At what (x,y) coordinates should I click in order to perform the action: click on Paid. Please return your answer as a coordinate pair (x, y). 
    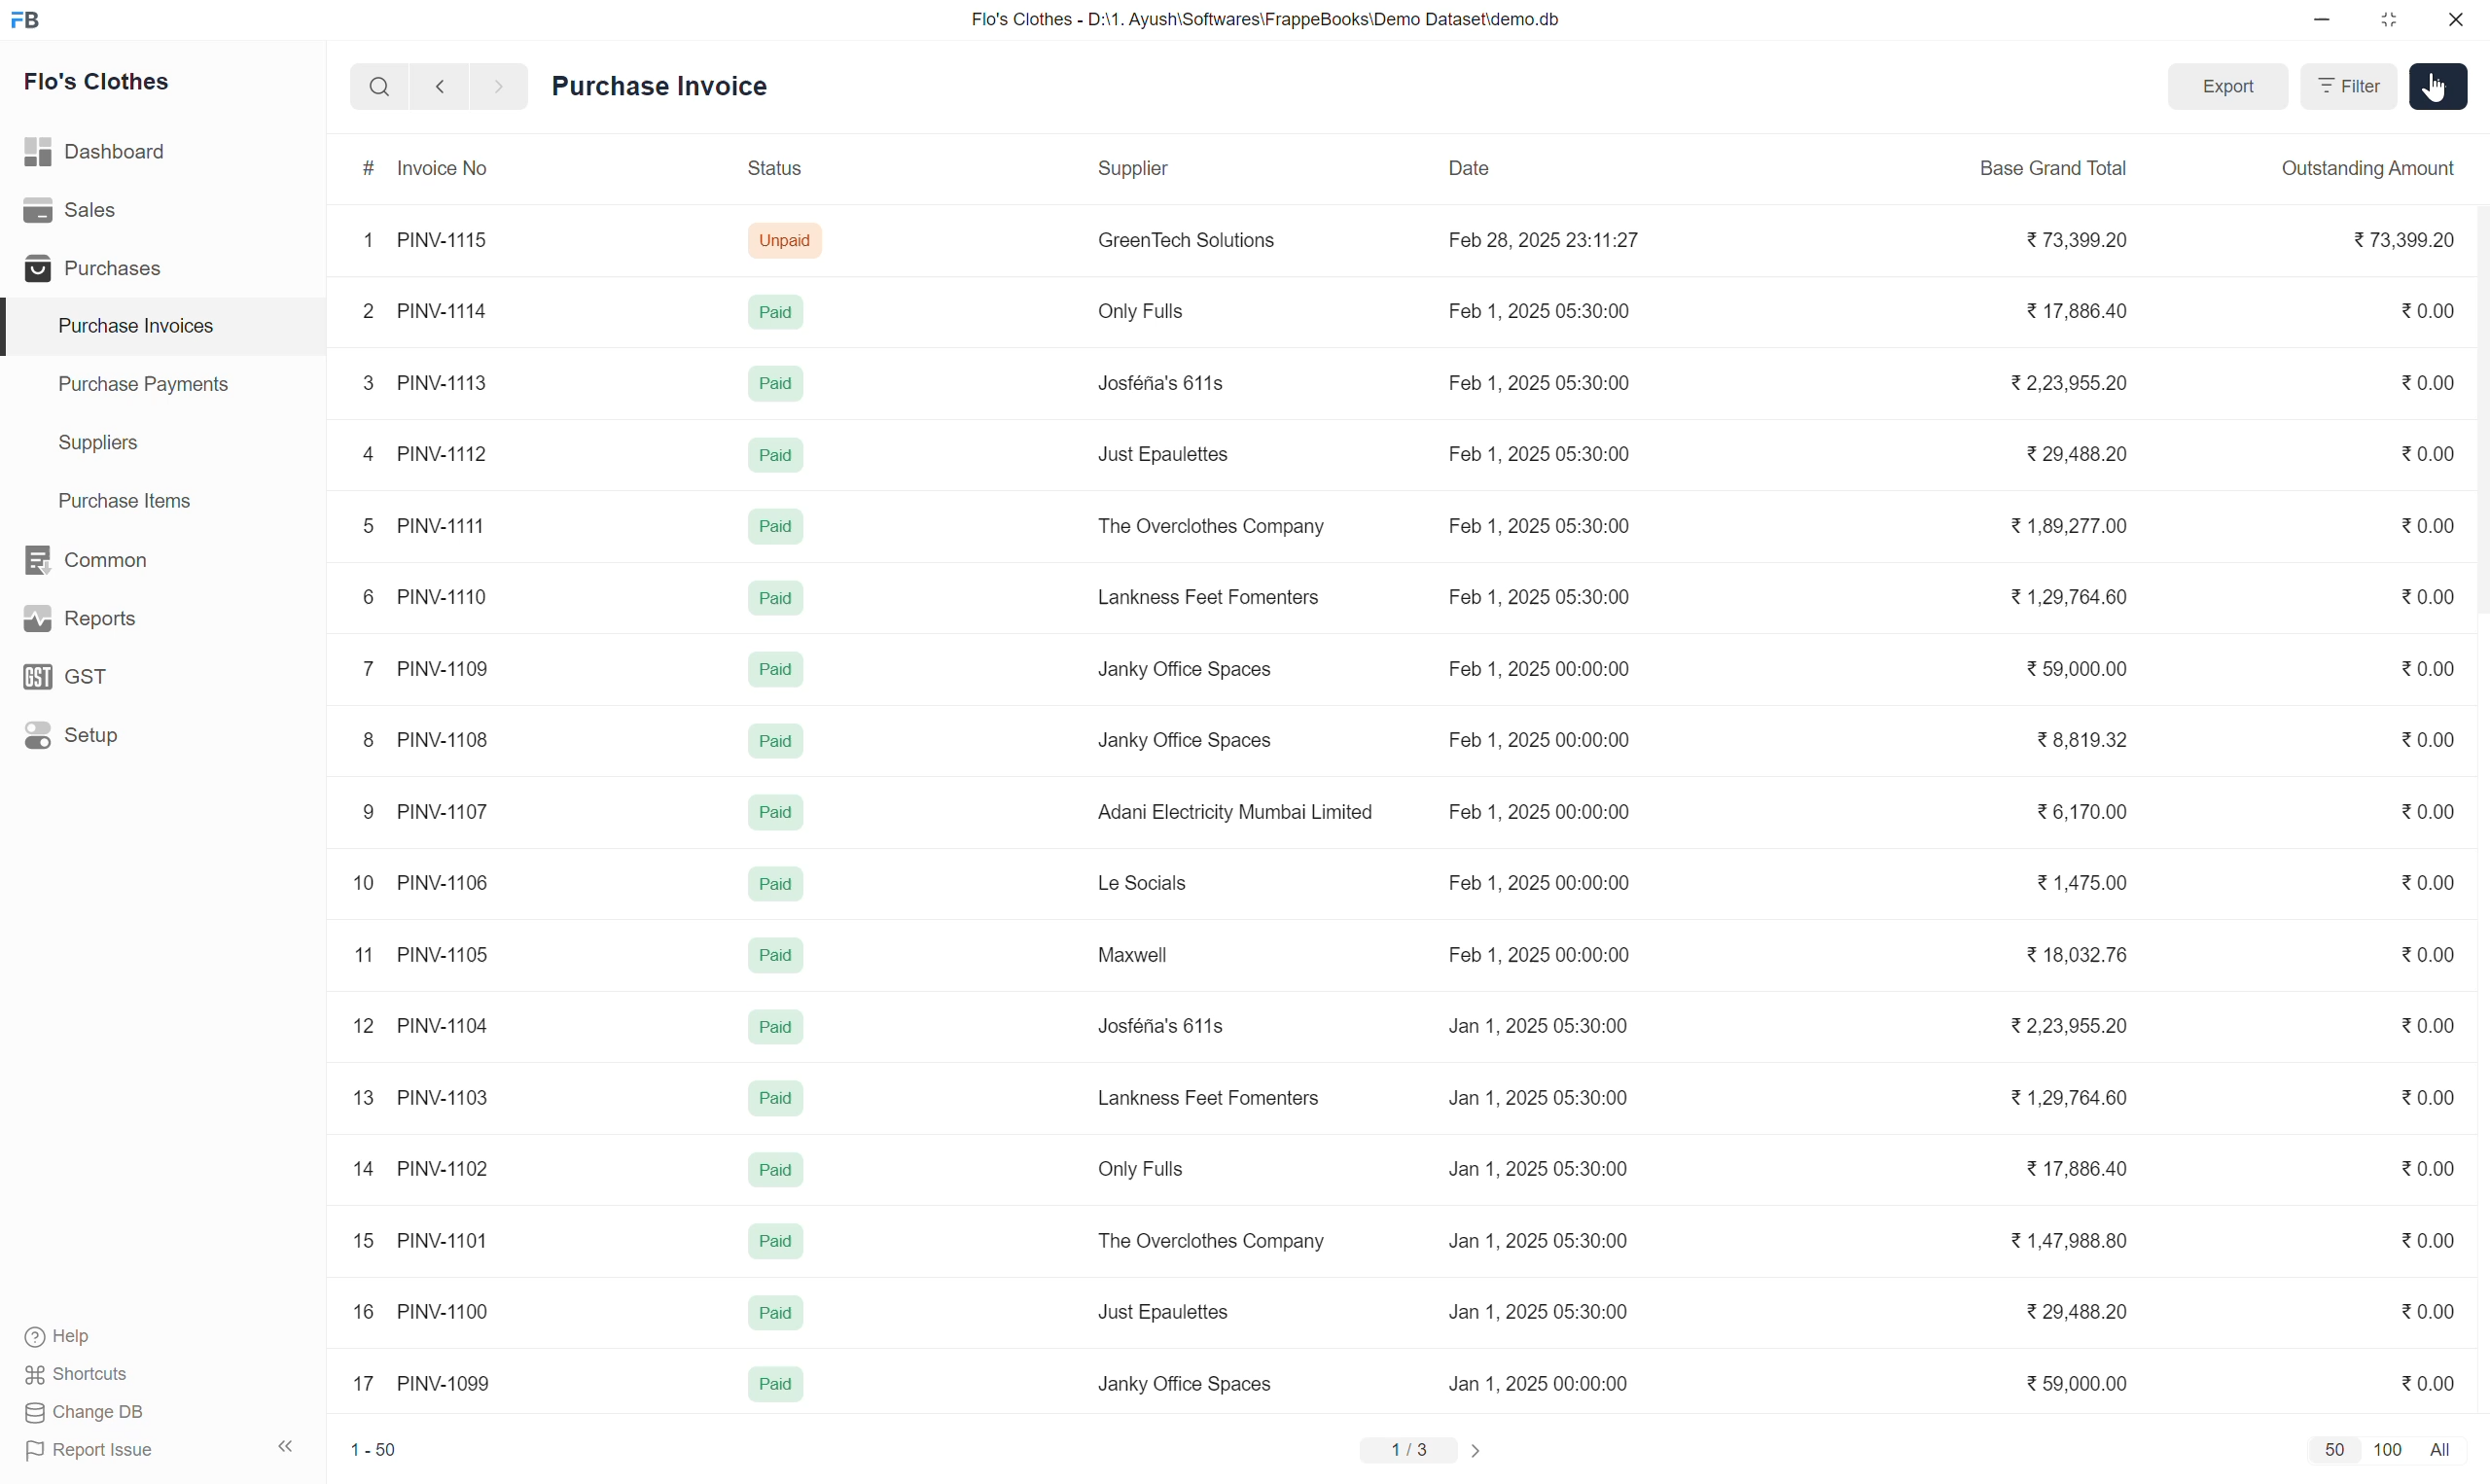
    Looking at the image, I should click on (769, 385).